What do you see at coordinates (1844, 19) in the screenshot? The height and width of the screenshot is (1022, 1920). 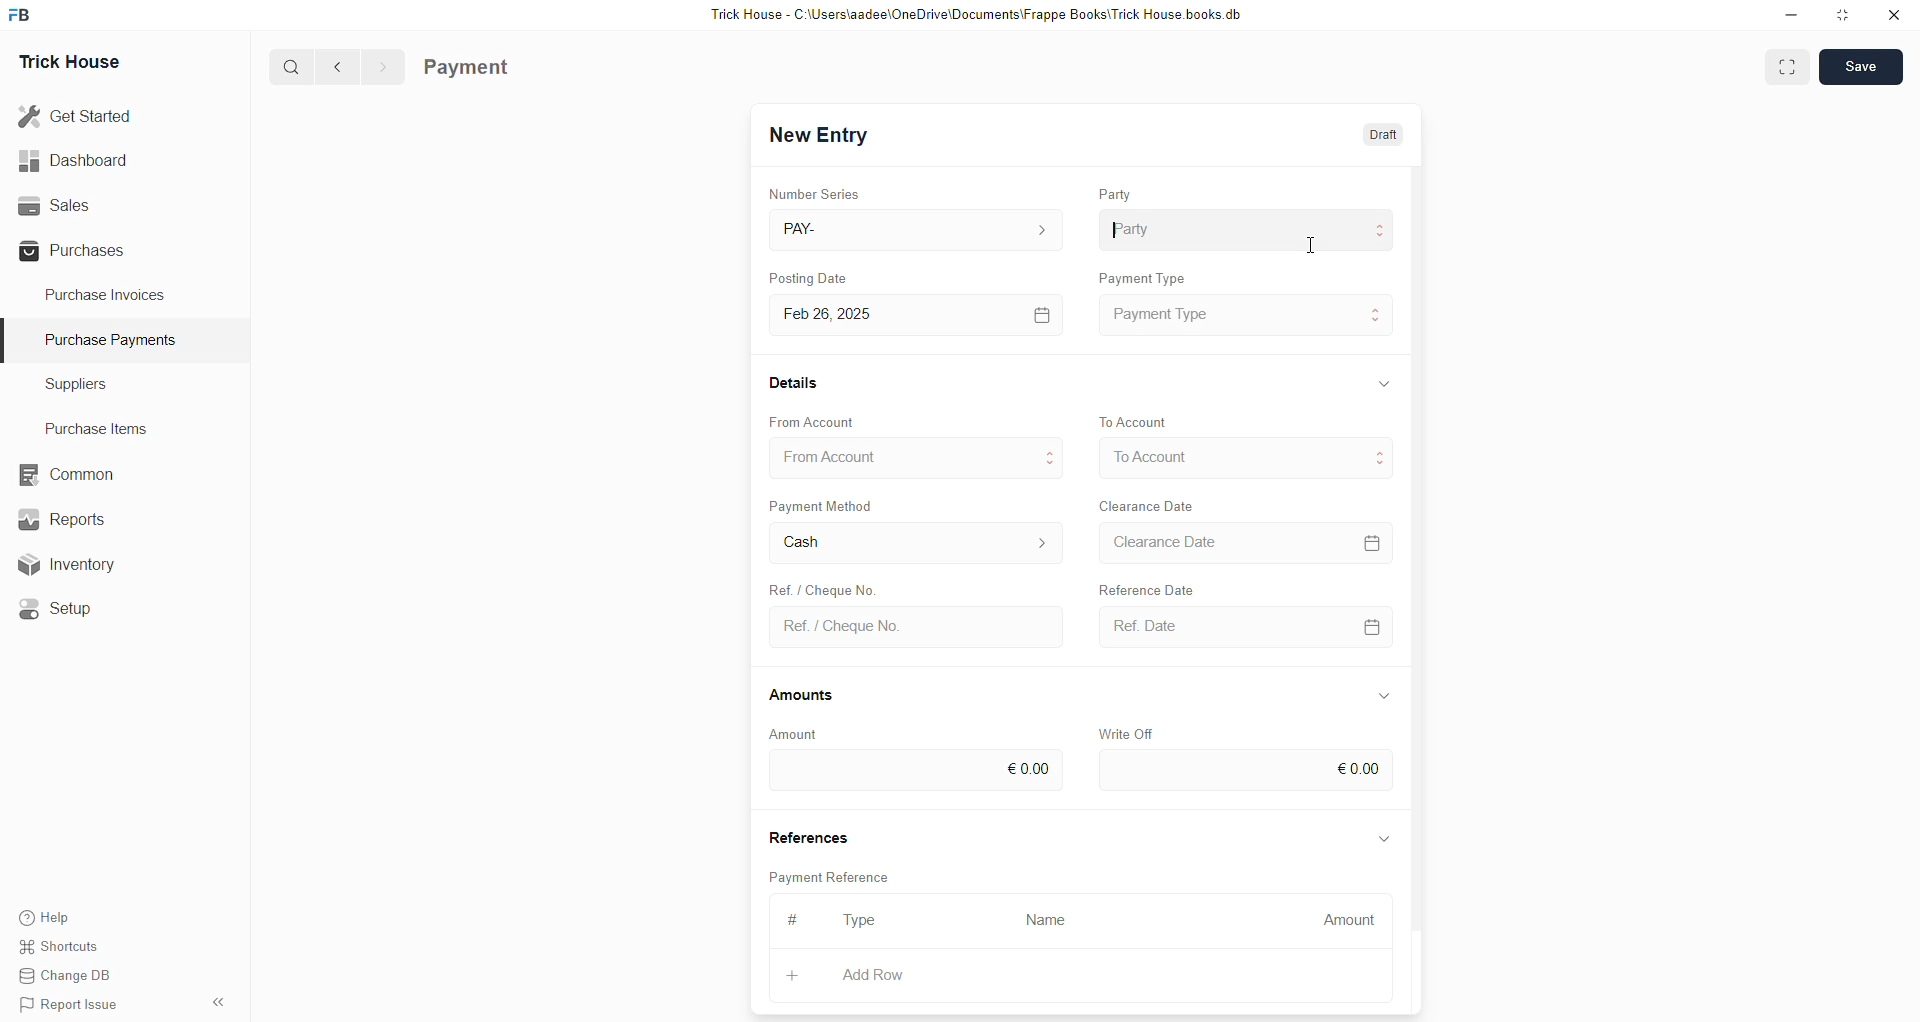 I see `Maximize` at bounding box center [1844, 19].